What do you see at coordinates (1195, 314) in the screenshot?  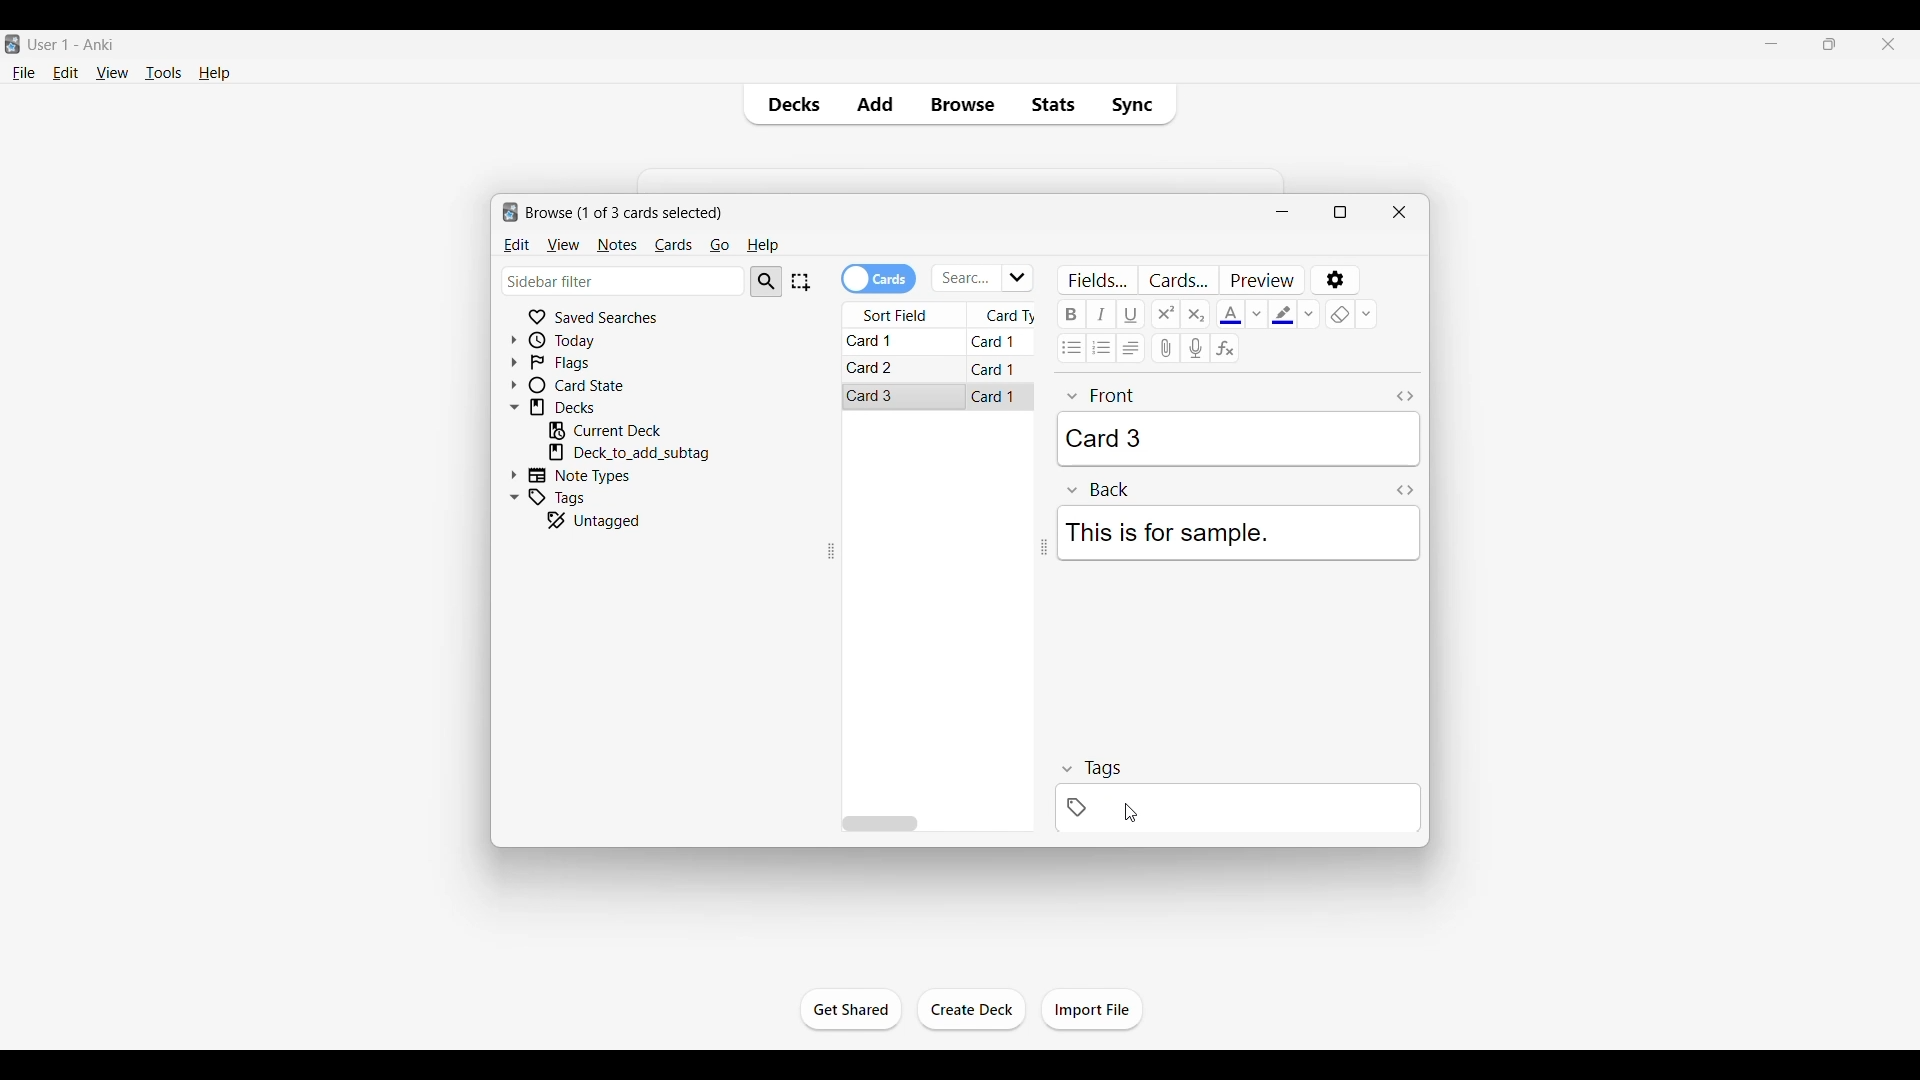 I see `Subscript` at bounding box center [1195, 314].